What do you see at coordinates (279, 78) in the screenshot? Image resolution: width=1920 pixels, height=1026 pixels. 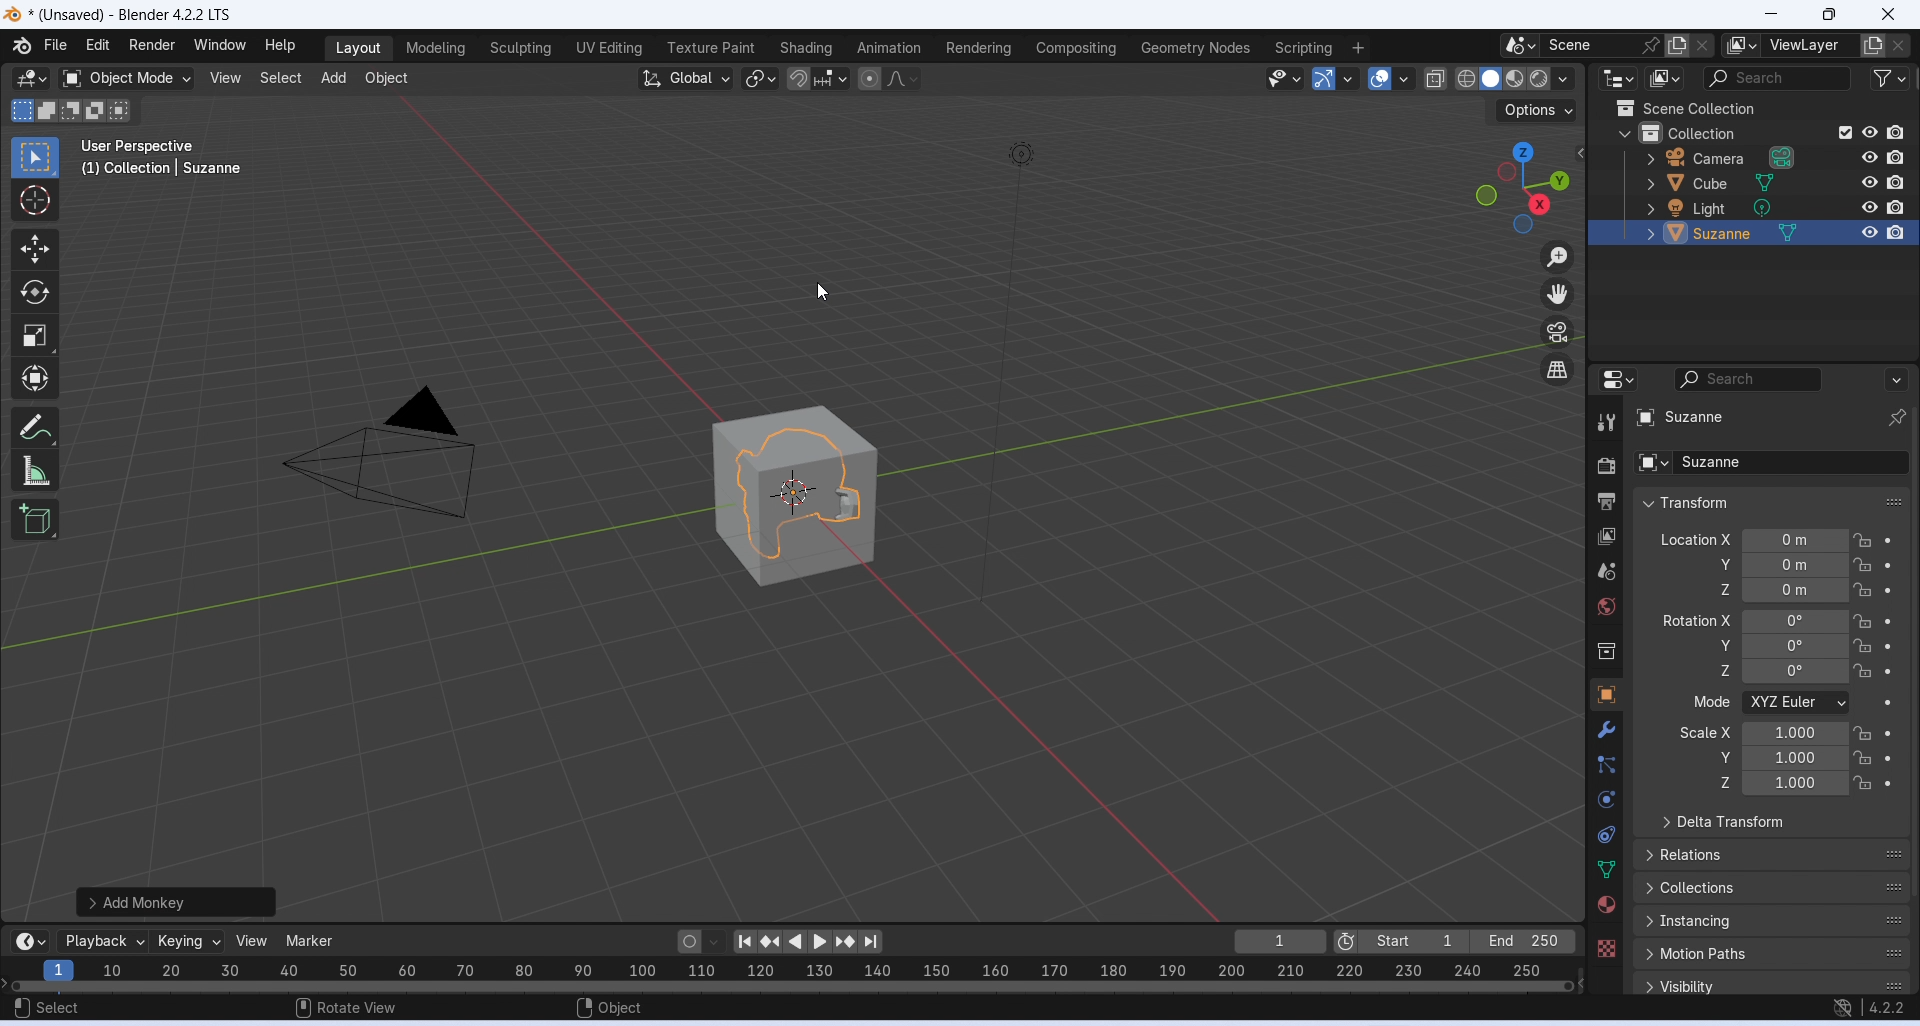 I see `select` at bounding box center [279, 78].